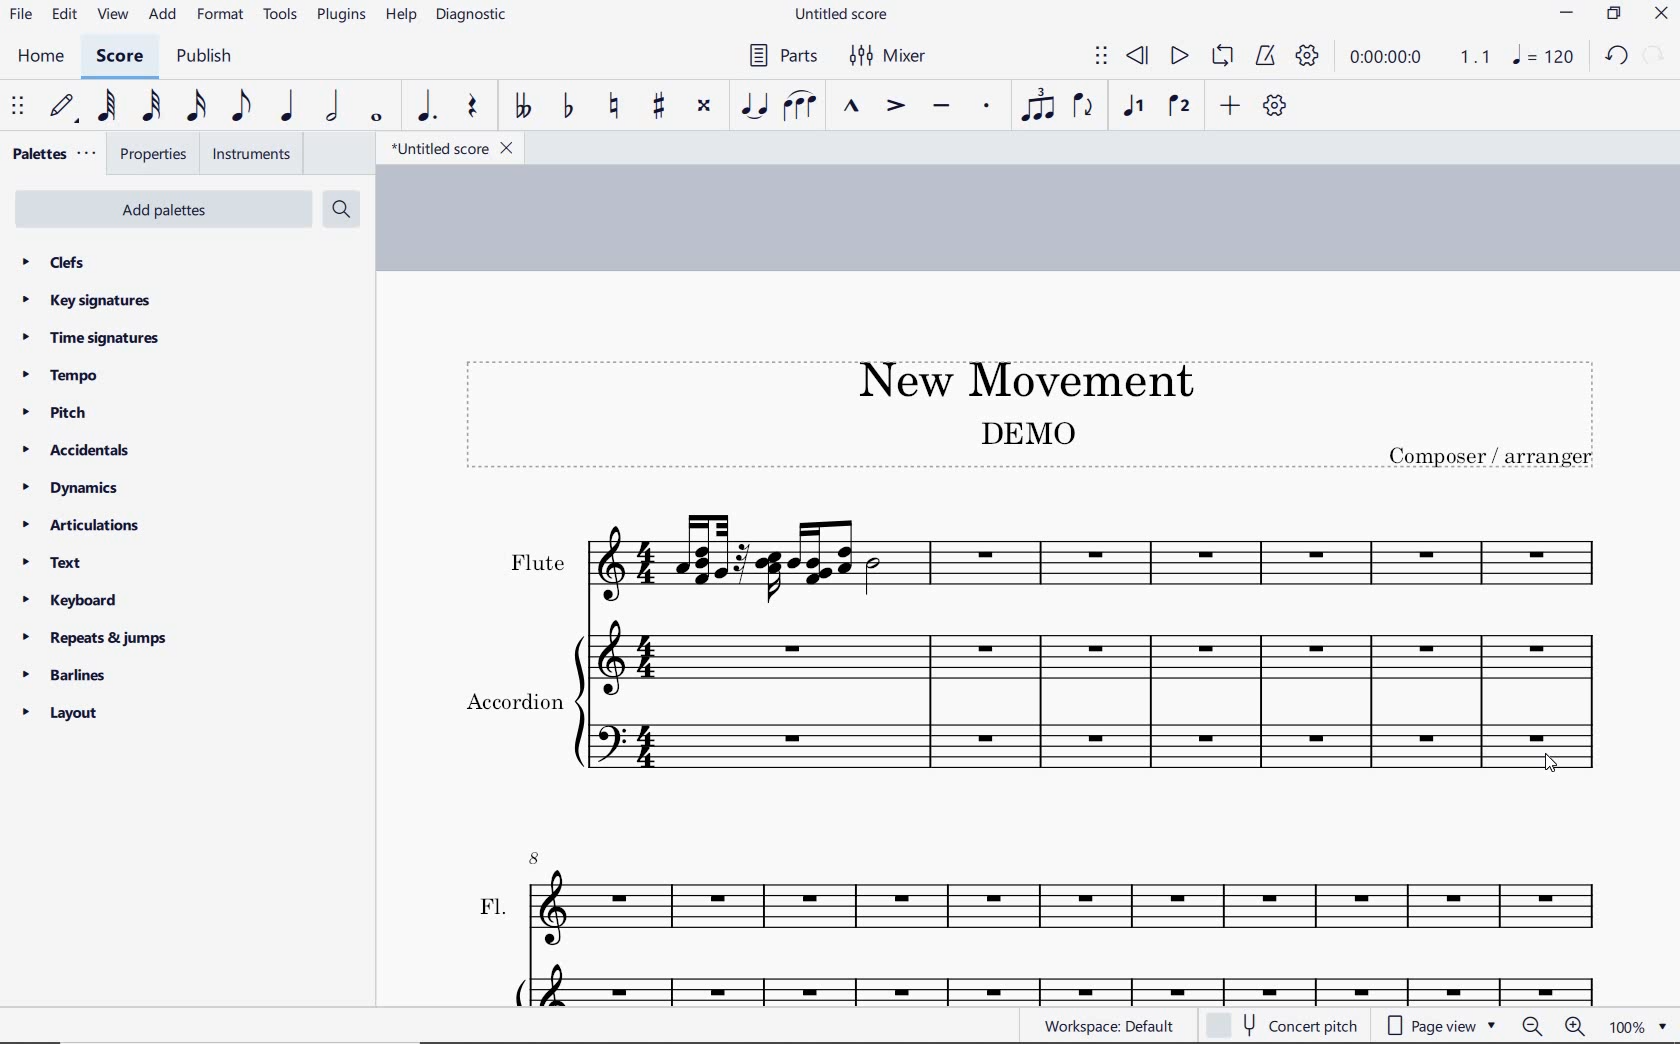 The height and width of the screenshot is (1044, 1680). What do you see at coordinates (1567, 15) in the screenshot?
I see `minimize` at bounding box center [1567, 15].